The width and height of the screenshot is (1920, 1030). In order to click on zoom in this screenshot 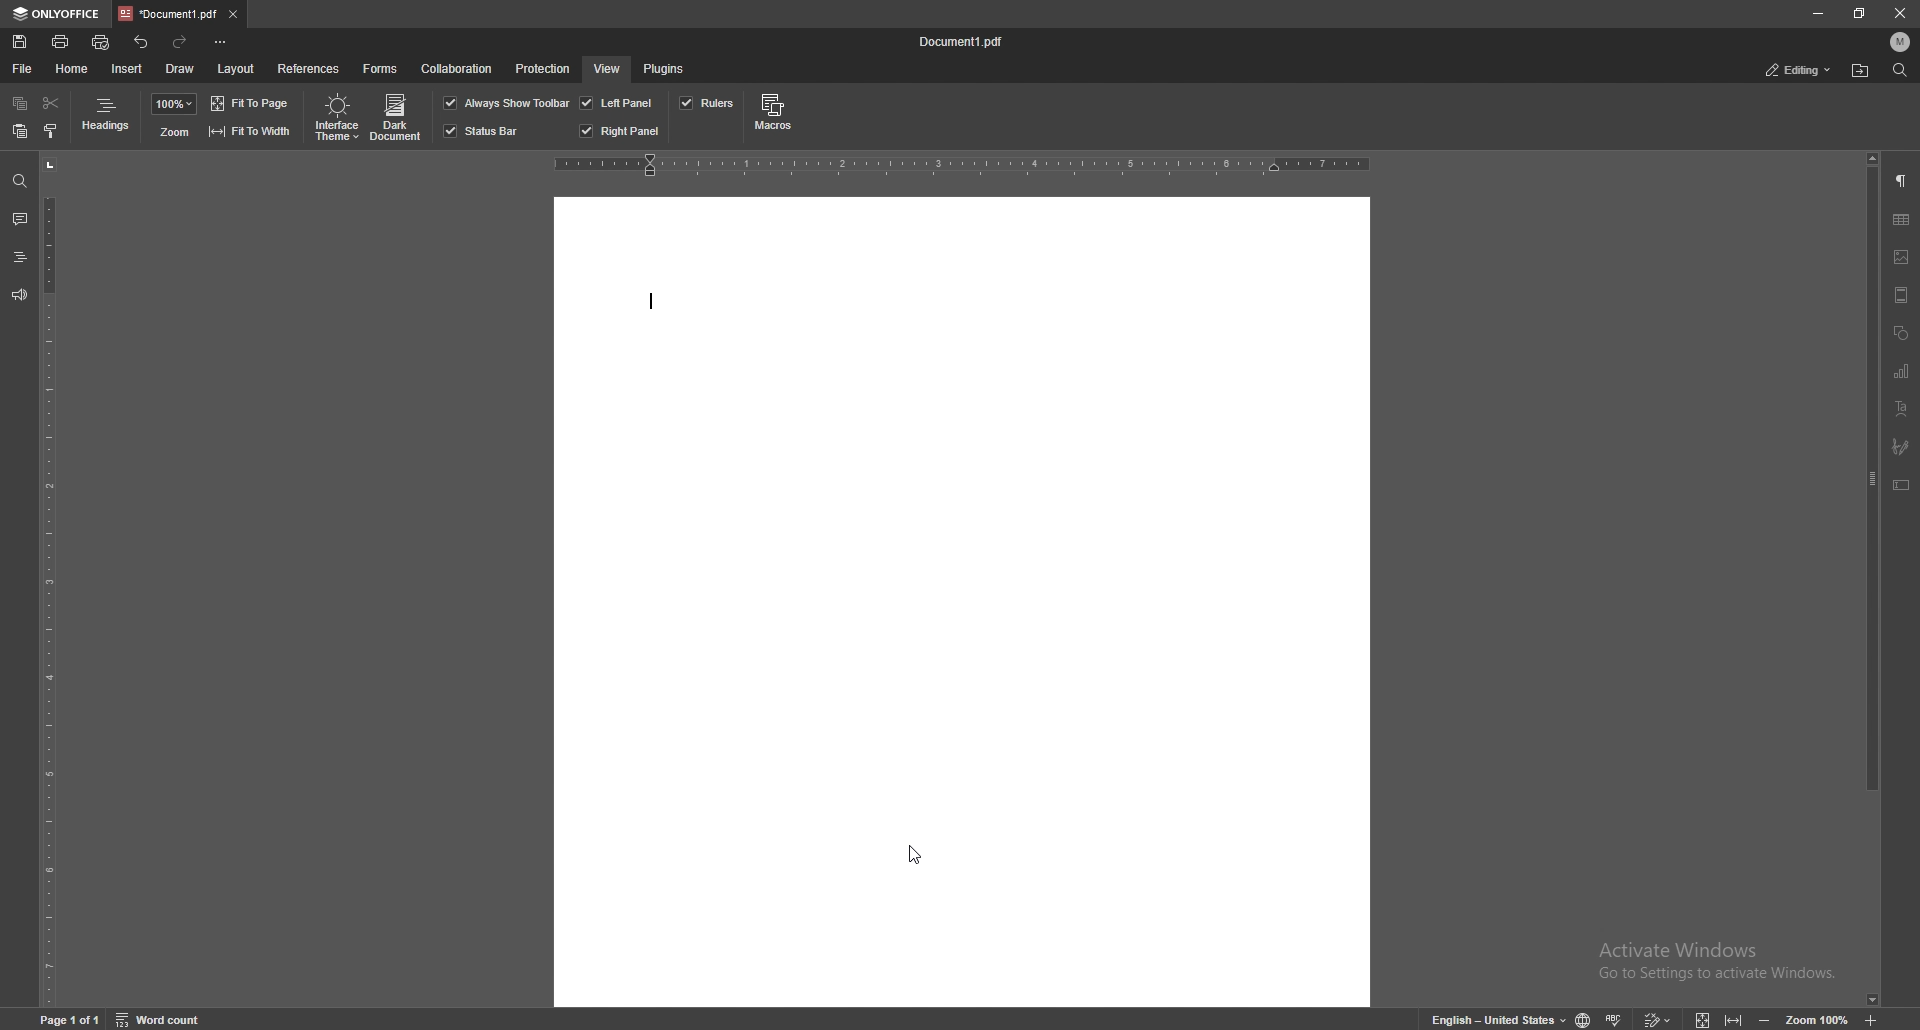, I will do `click(173, 132)`.